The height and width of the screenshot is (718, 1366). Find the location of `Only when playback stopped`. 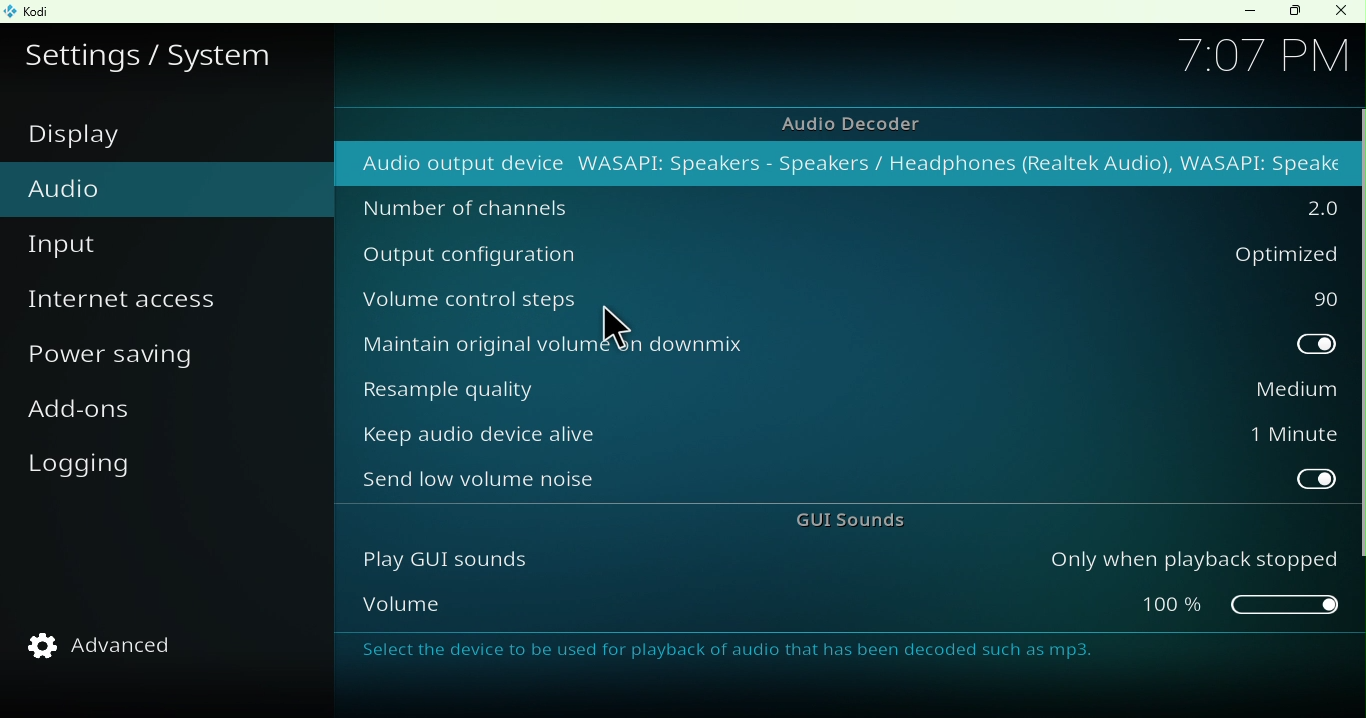

Only when playback stopped is located at coordinates (1192, 563).